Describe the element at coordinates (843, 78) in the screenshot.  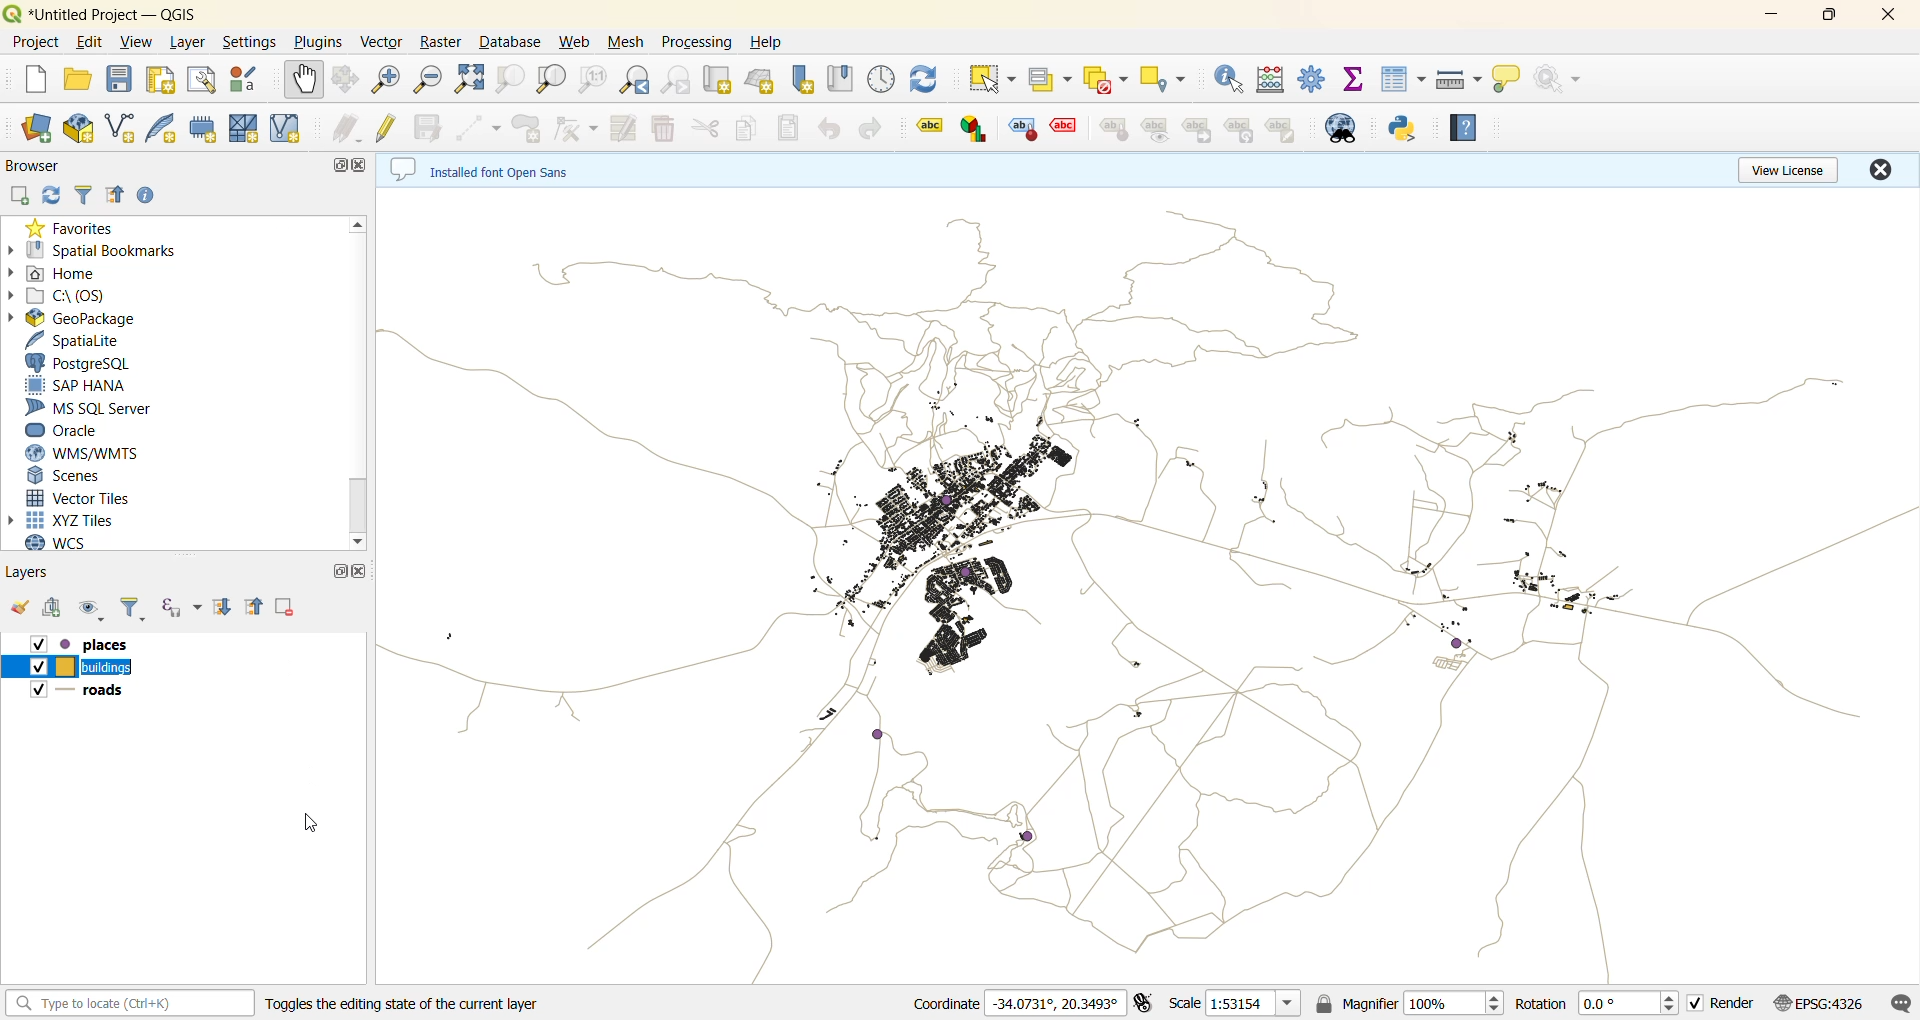
I see `show spatial bookmark` at that location.